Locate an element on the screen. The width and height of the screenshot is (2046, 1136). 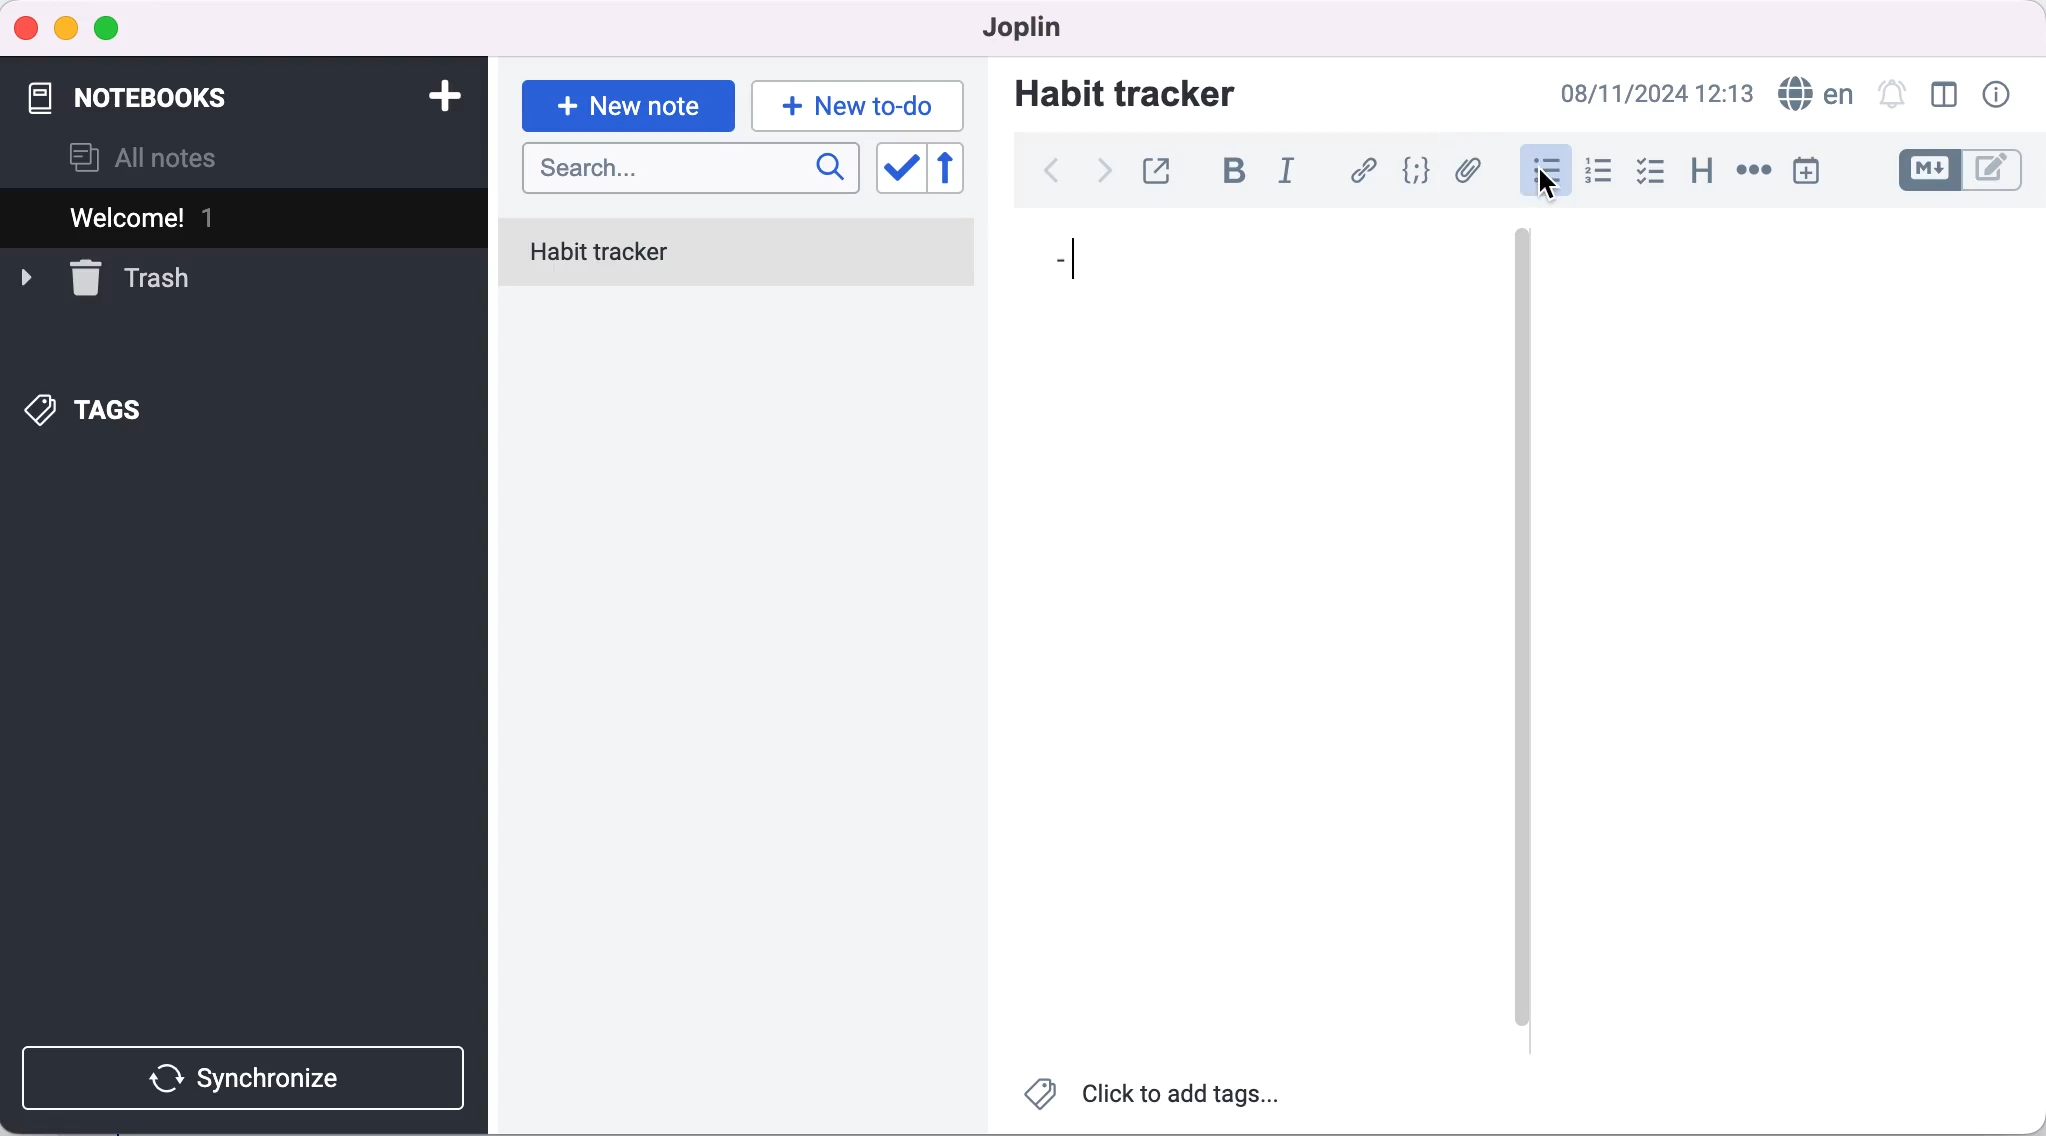
tags is located at coordinates (87, 412).